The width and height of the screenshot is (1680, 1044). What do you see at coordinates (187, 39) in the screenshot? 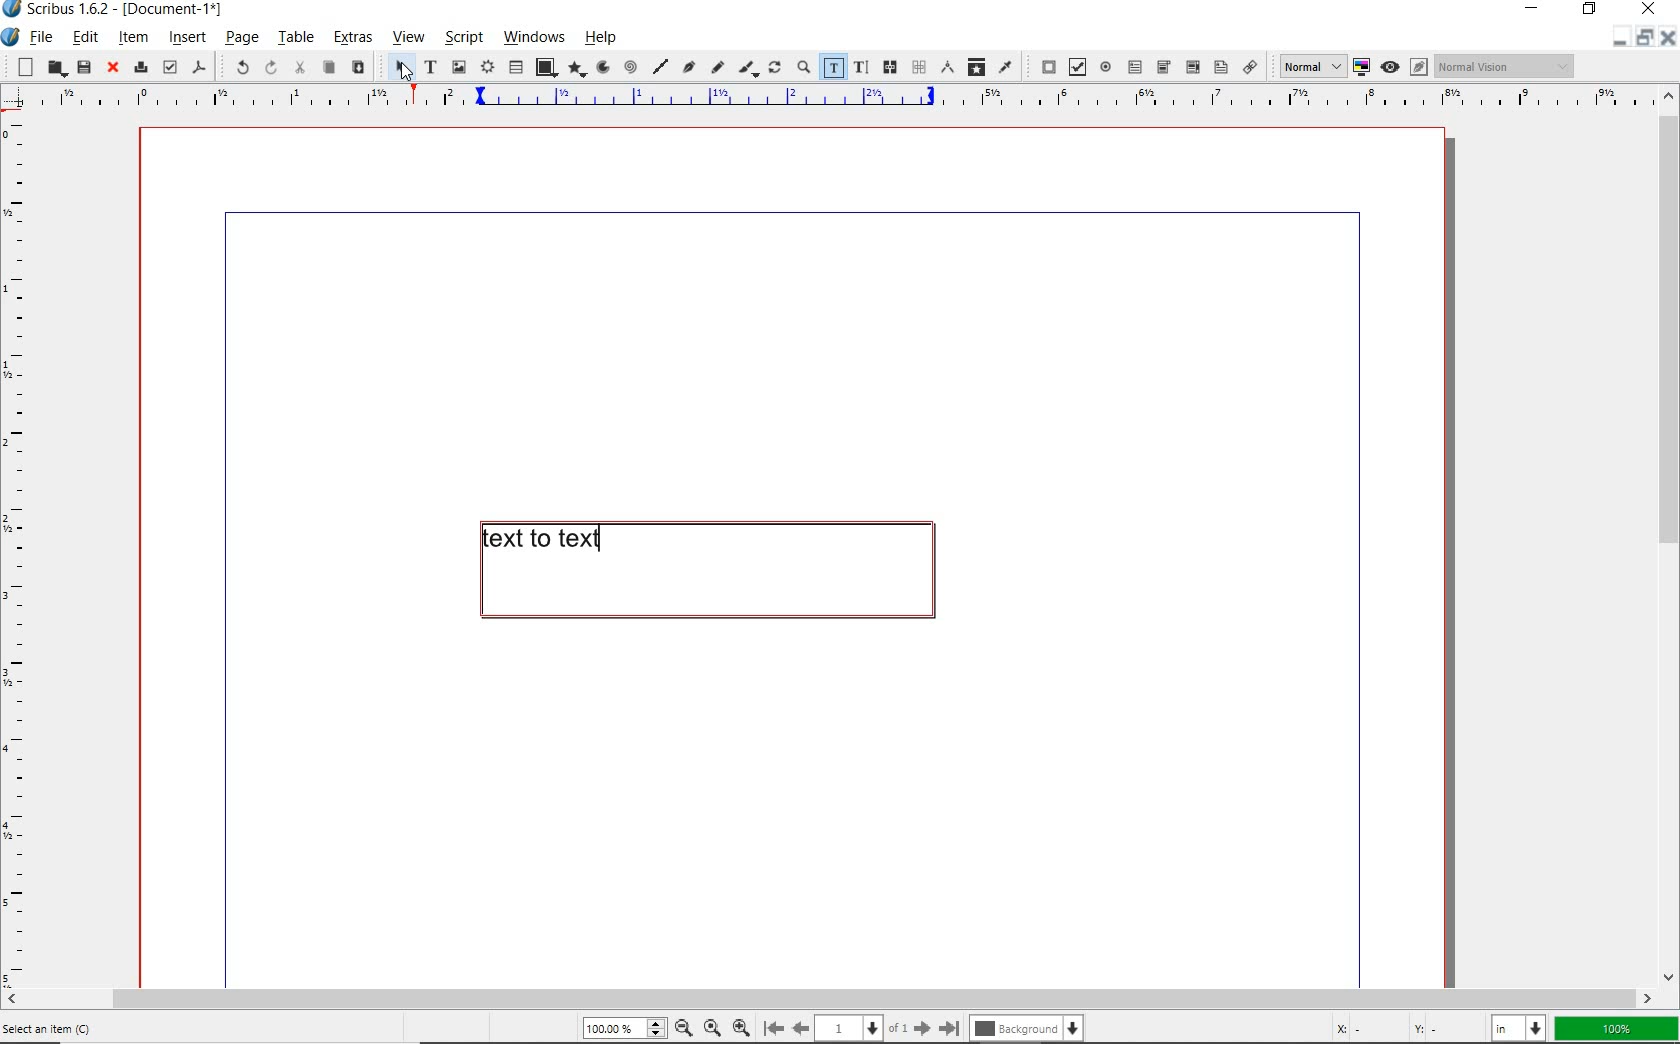
I see `insert` at bounding box center [187, 39].